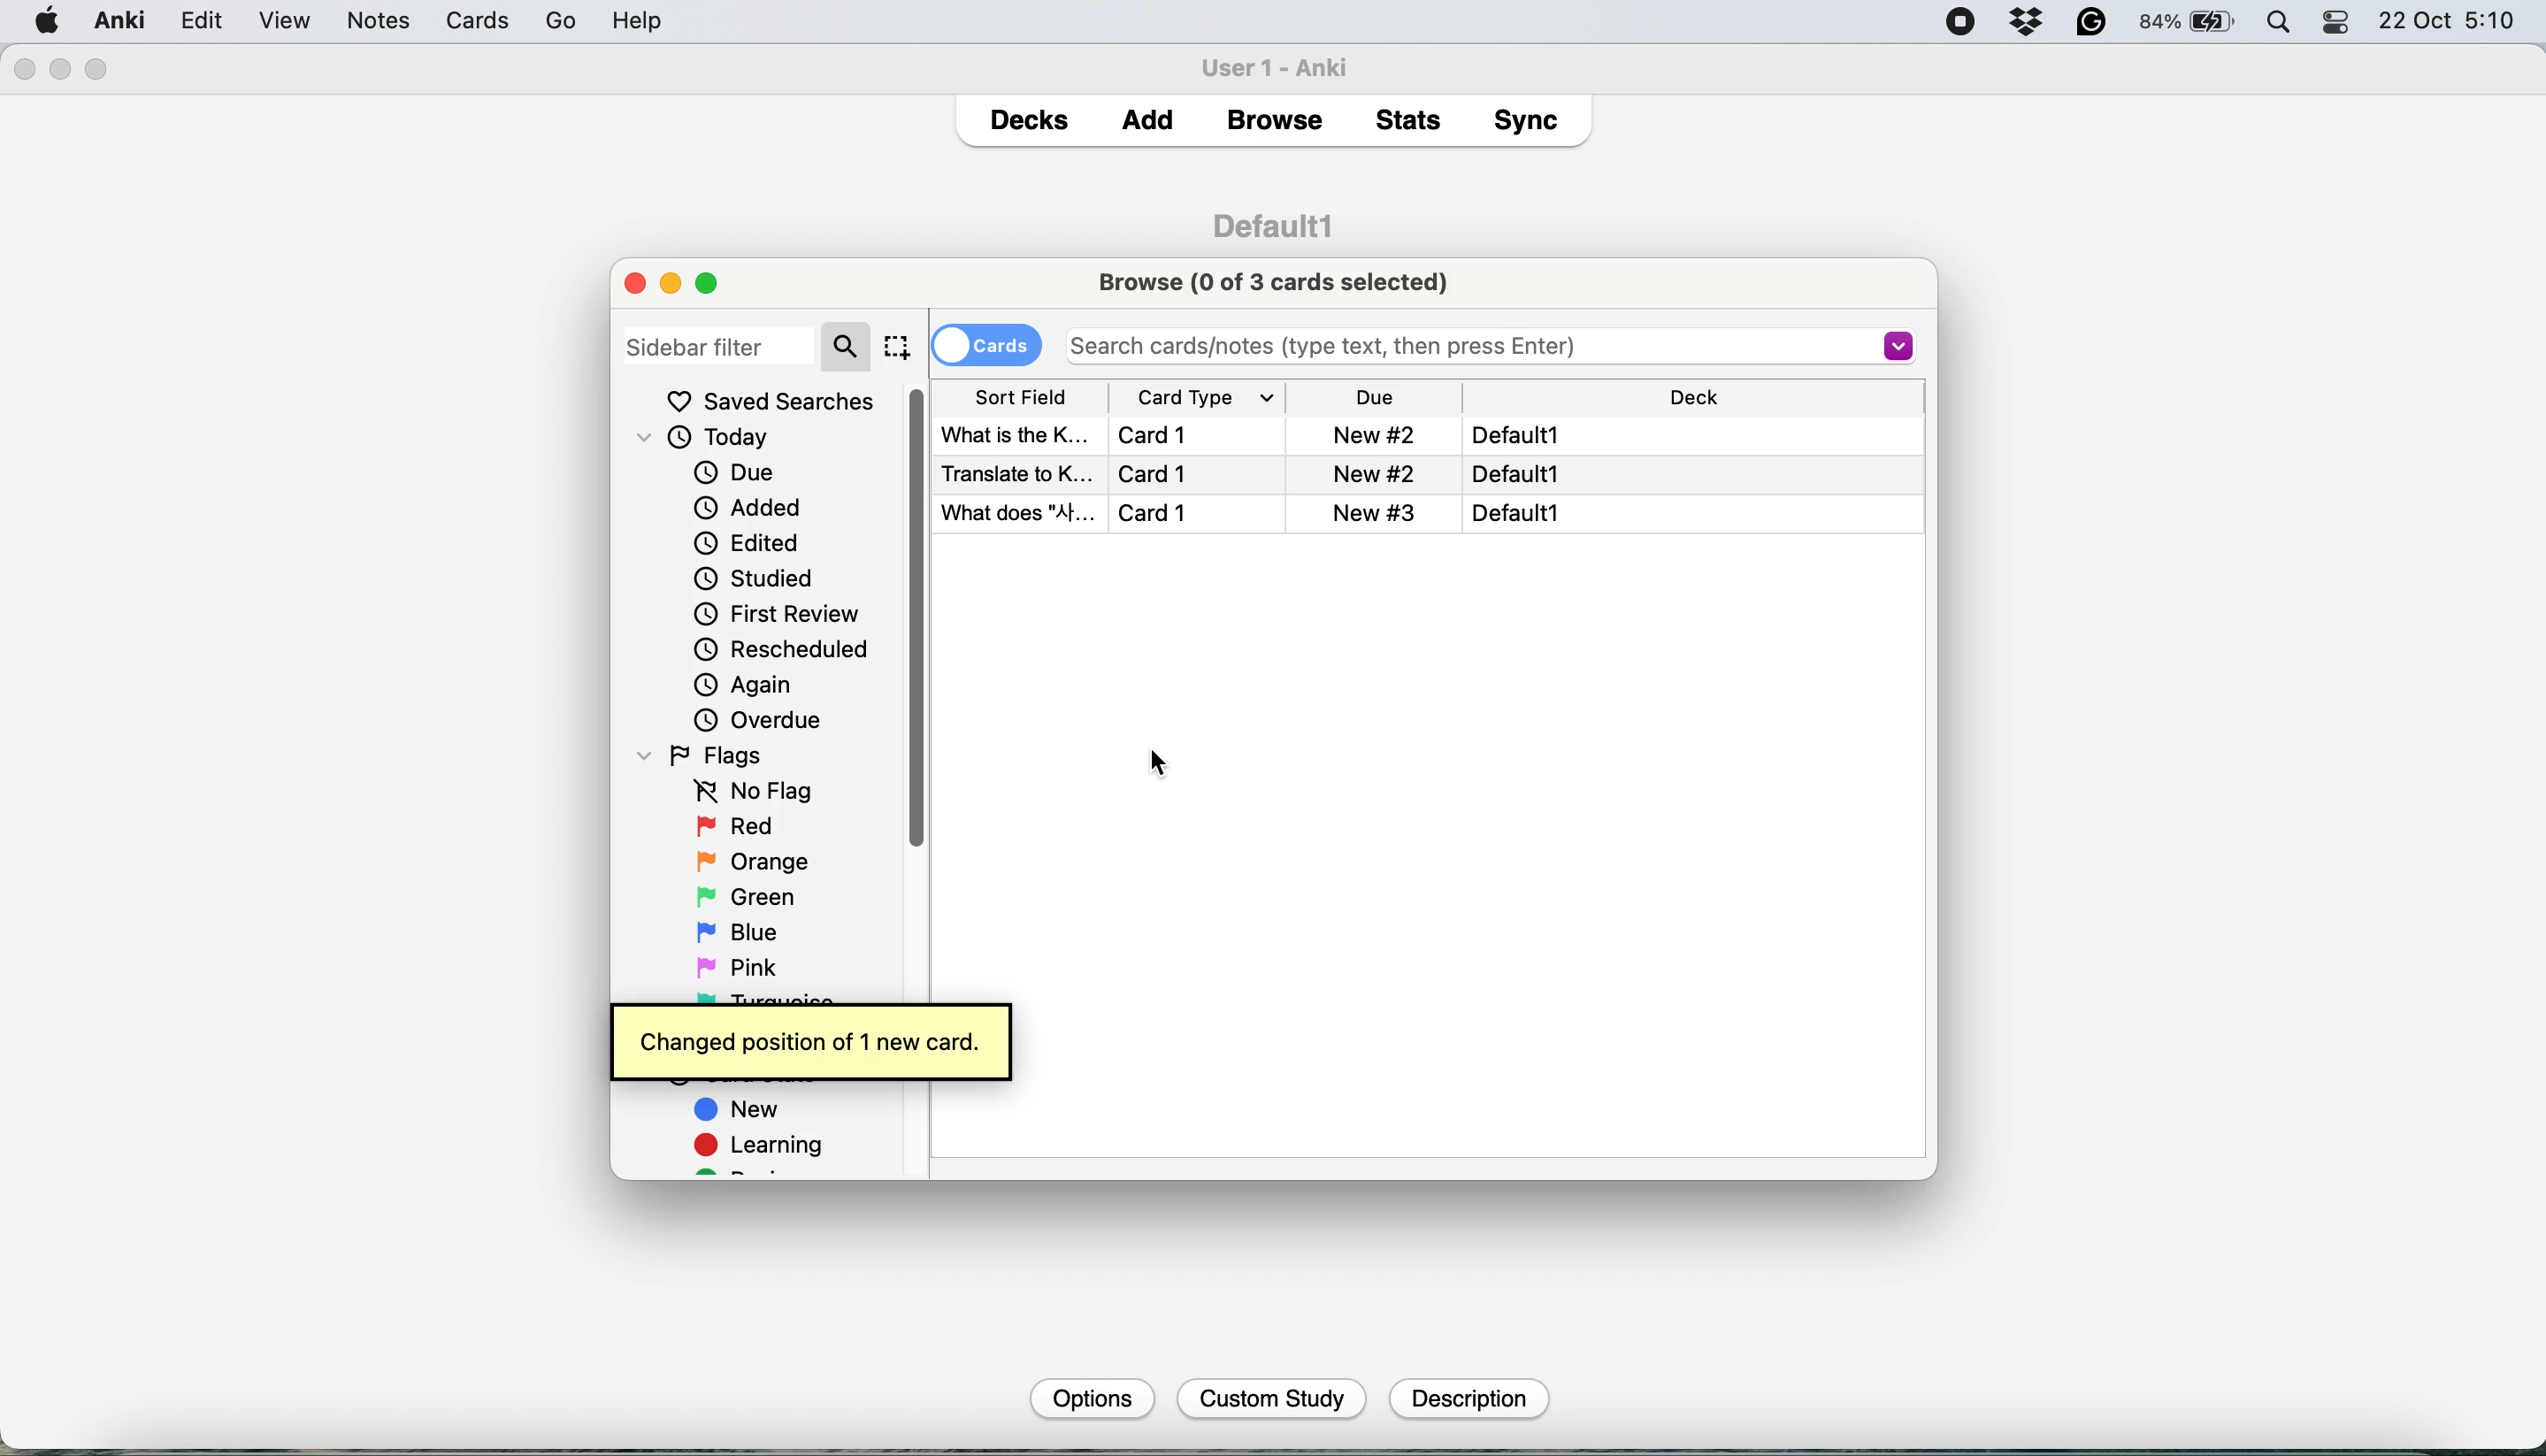 Image resolution: width=2546 pixels, height=1456 pixels. What do you see at coordinates (707, 754) in the screenshot?
I see `flags` at bounding box center [707, 754].